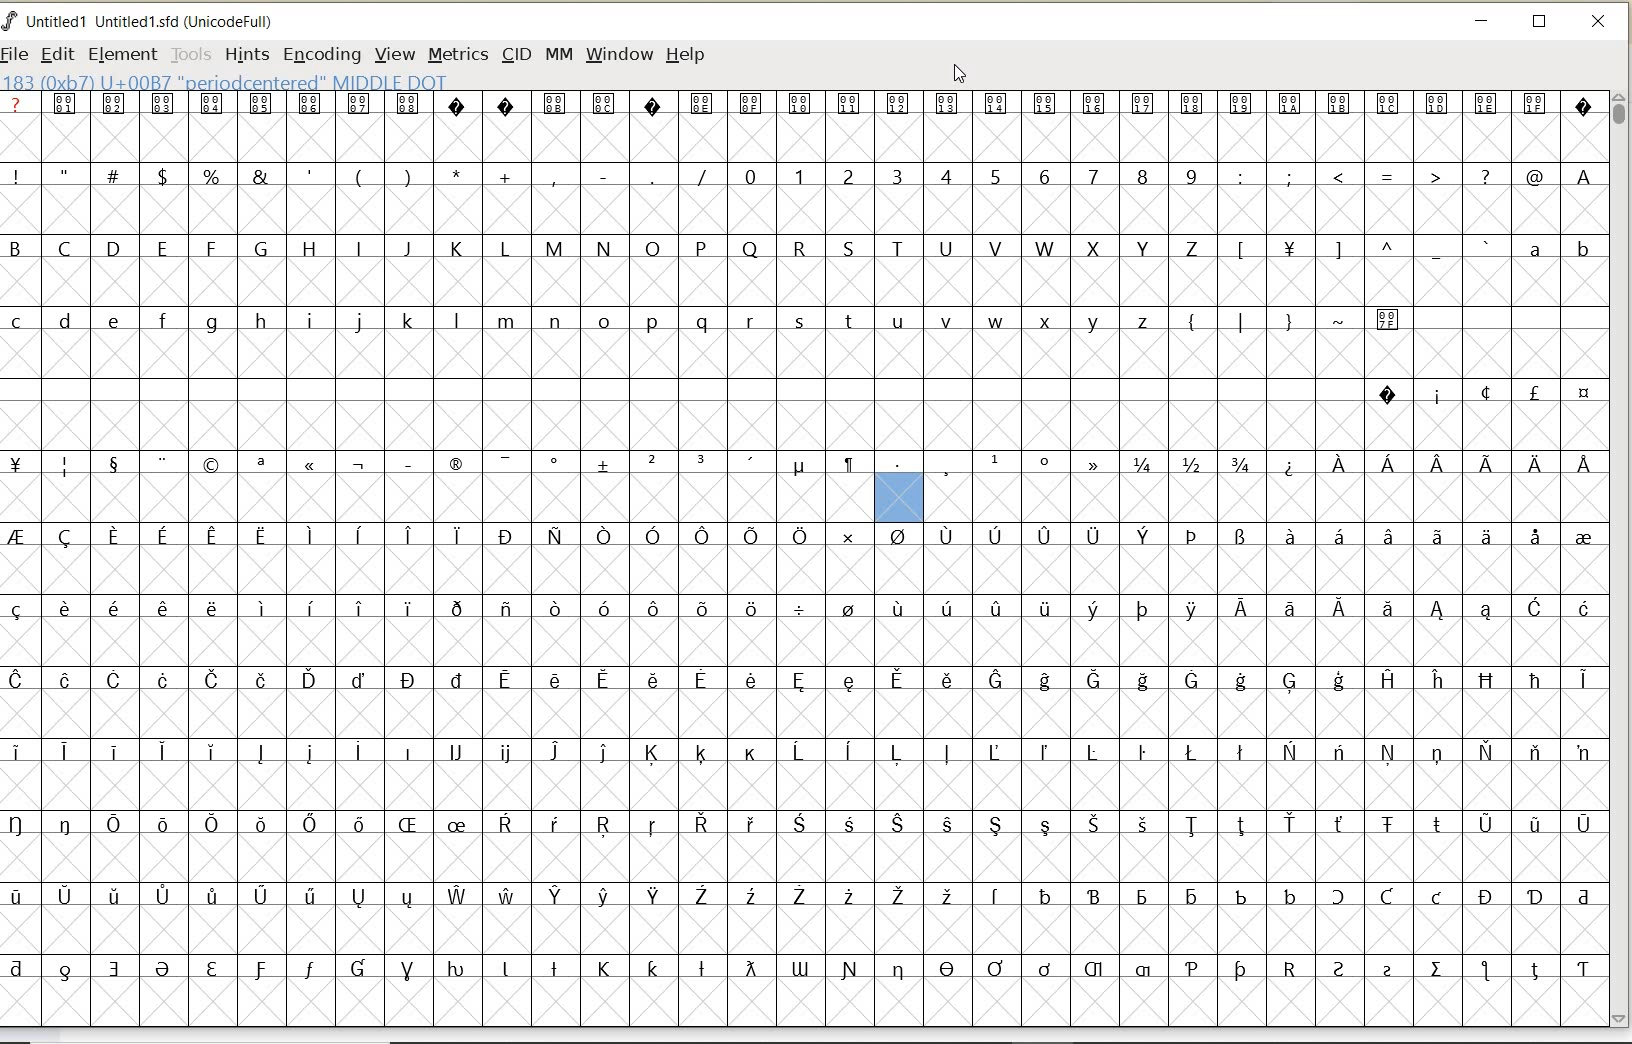 Image resolution: width=1632 pixels, height=1044 pixels. I want to click on lowercase letters, so click(1558, 253).